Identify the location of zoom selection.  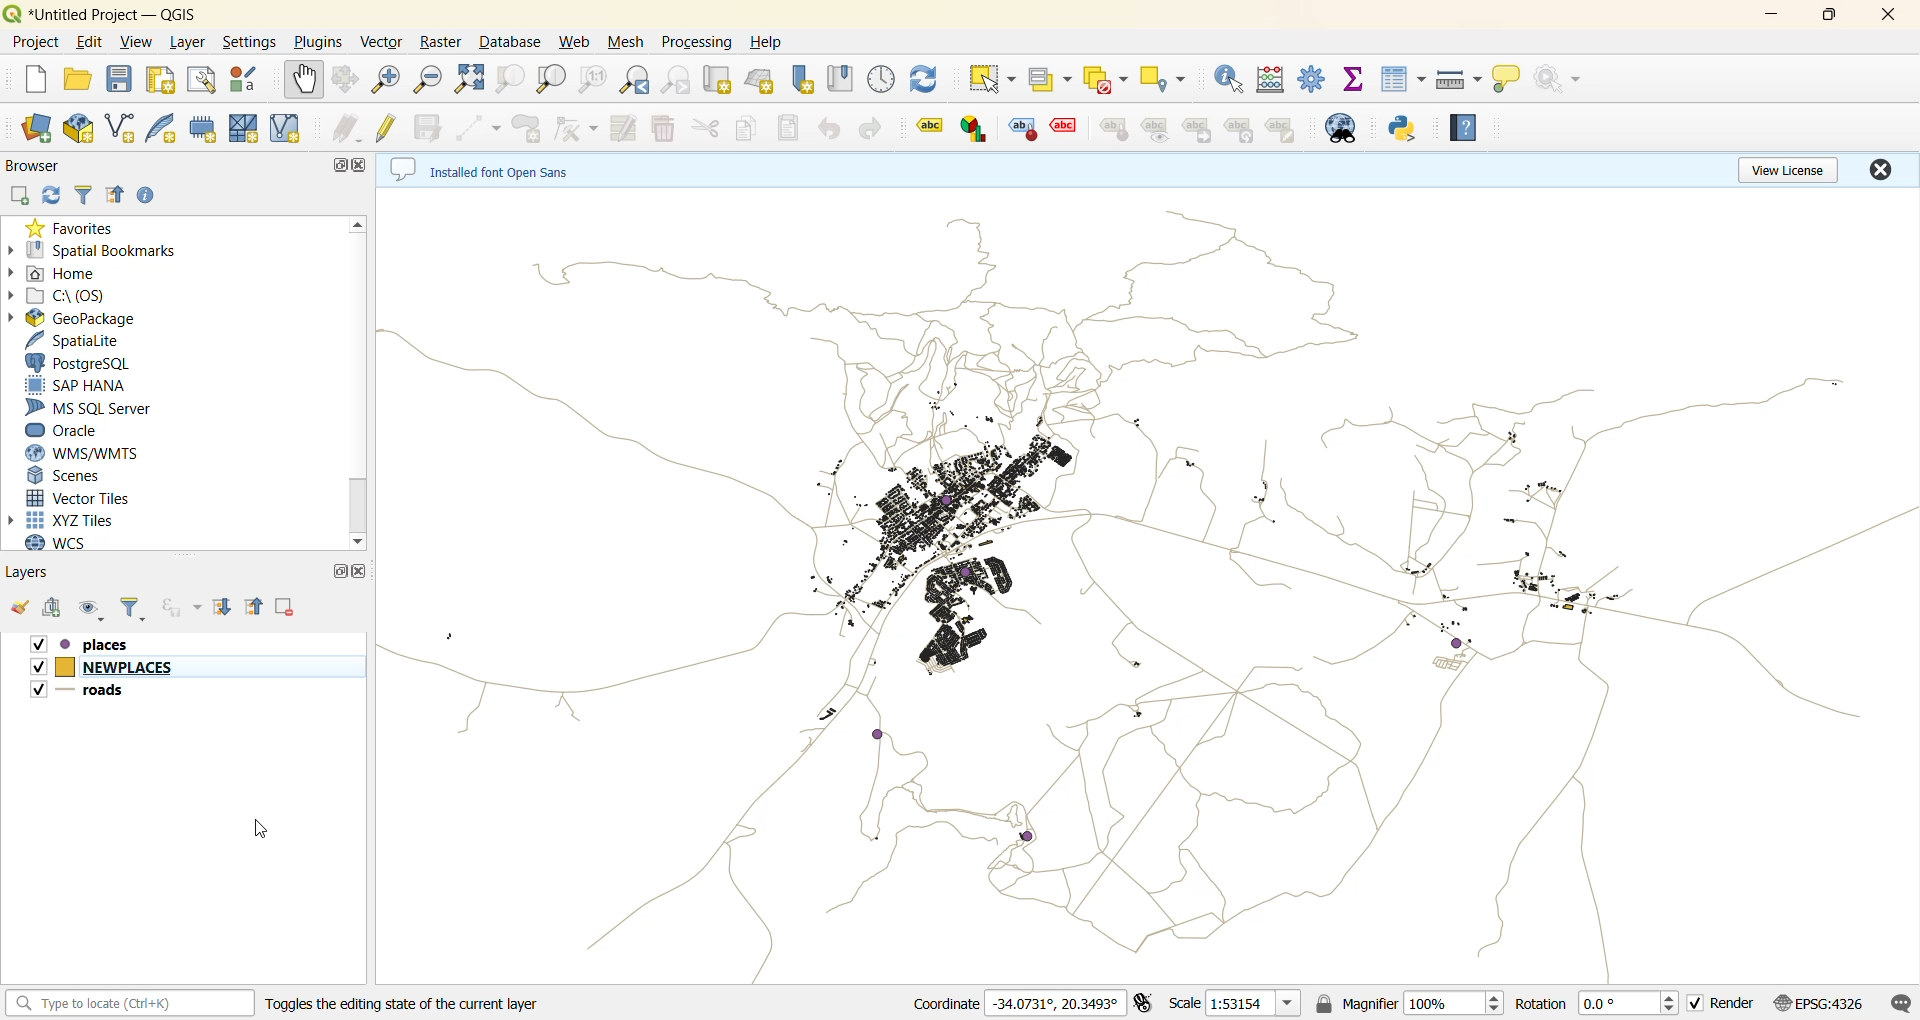
(511, 84).